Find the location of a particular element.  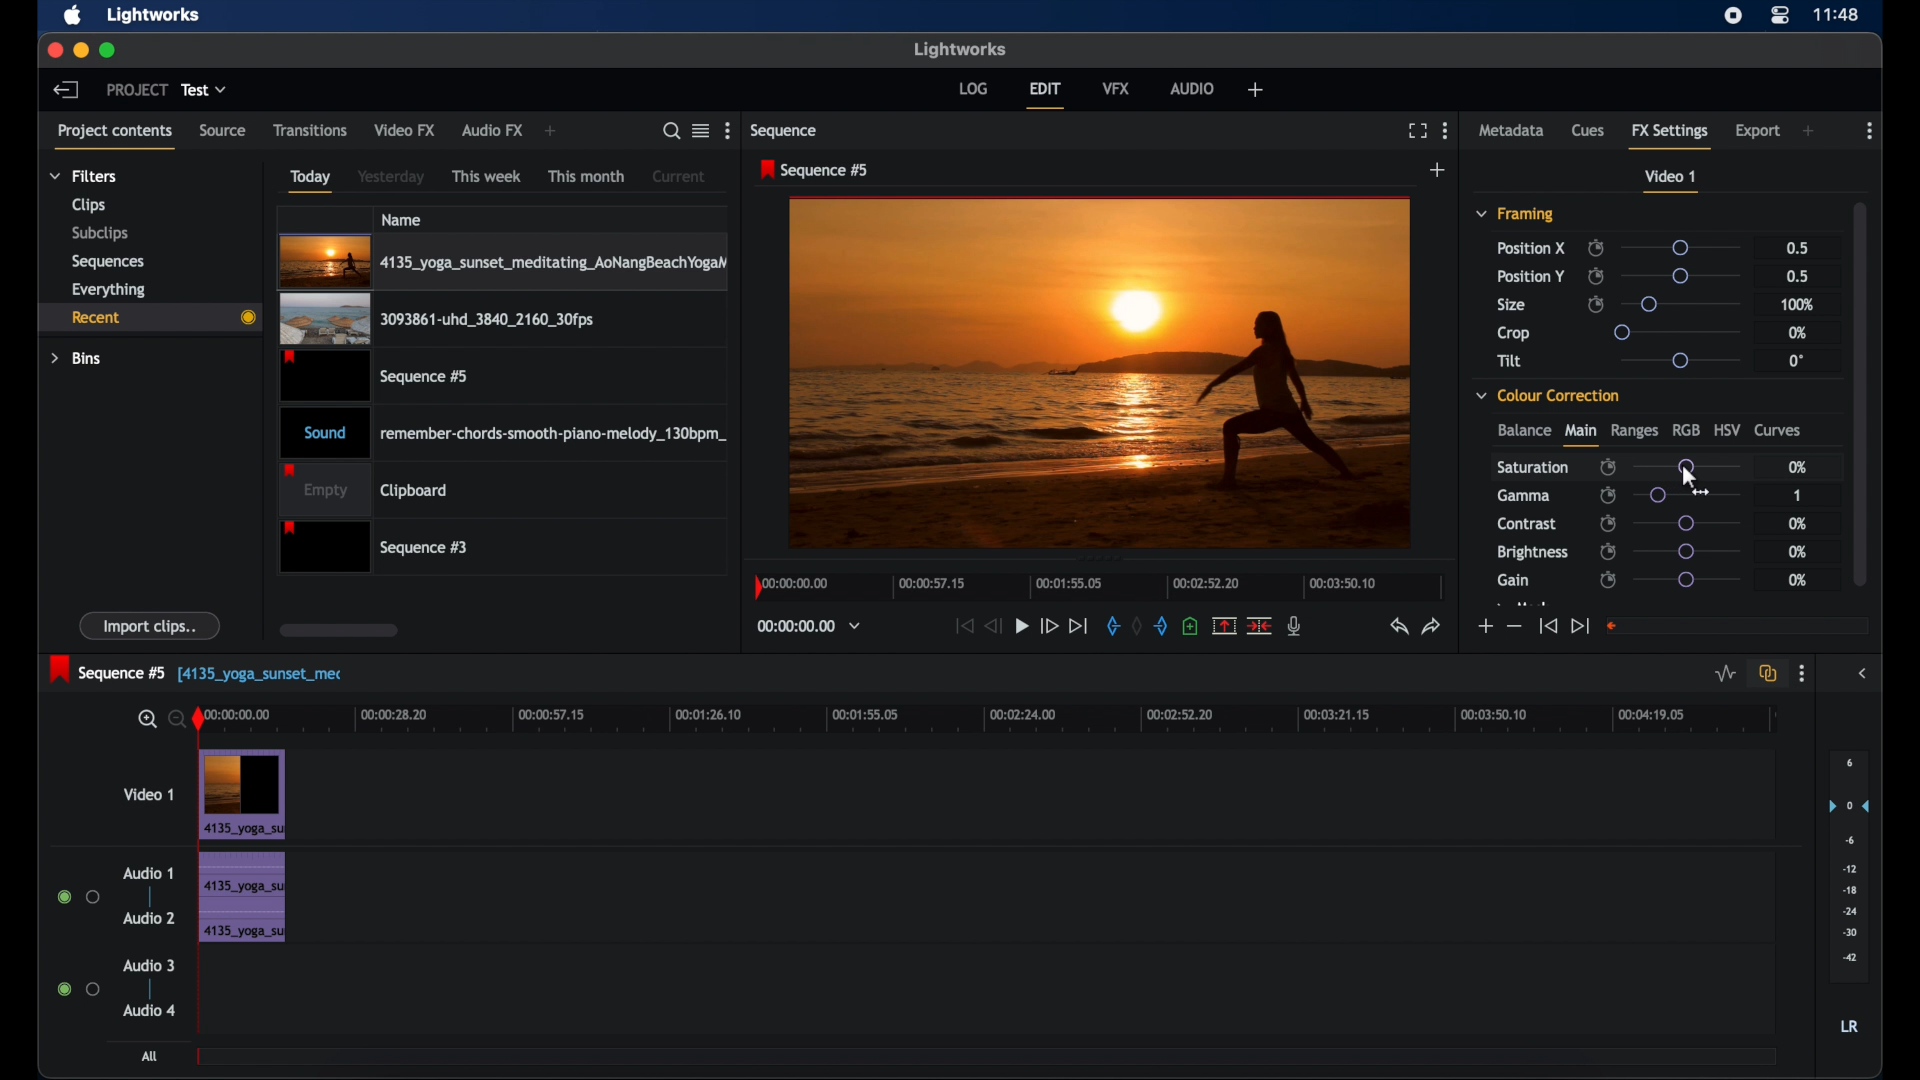

lightworks is located at coordinates (960, 49).